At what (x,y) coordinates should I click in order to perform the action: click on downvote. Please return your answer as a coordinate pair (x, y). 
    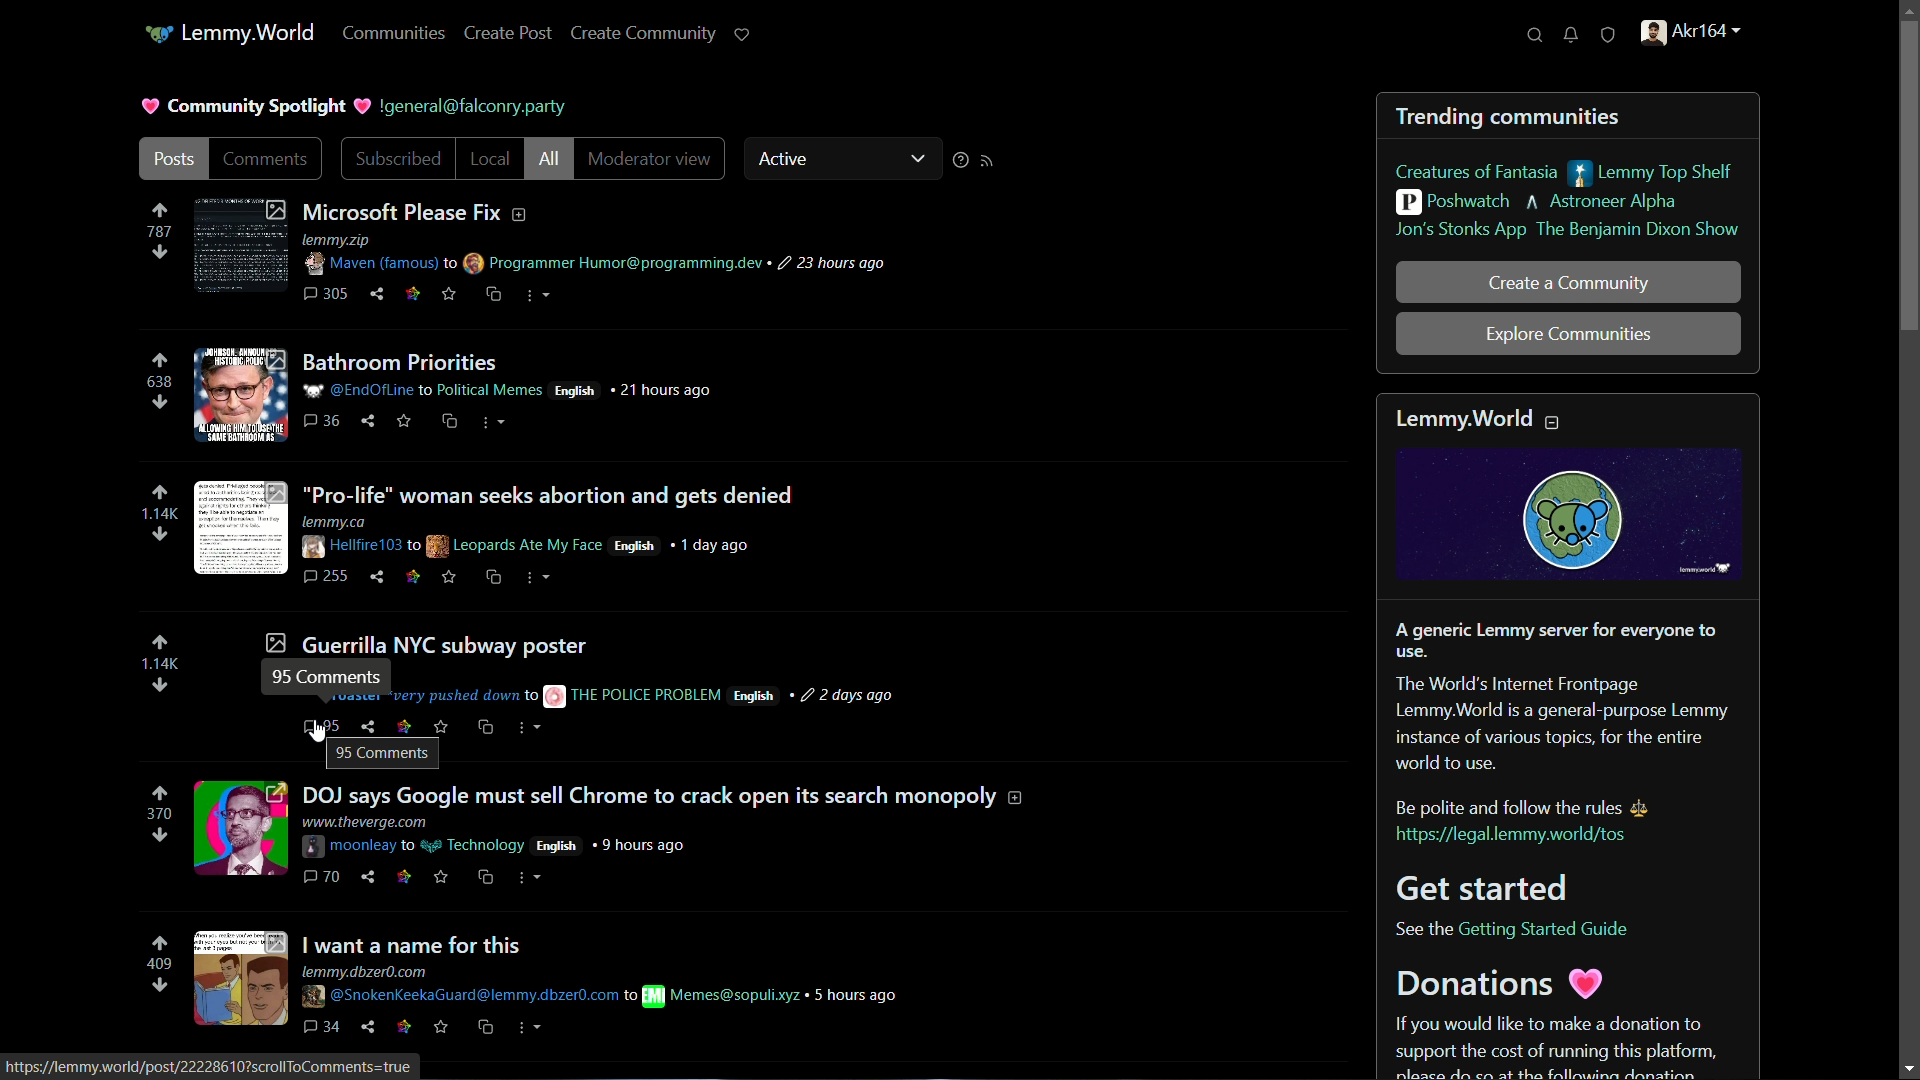
    Looking at the image, I should click on (159, 687).